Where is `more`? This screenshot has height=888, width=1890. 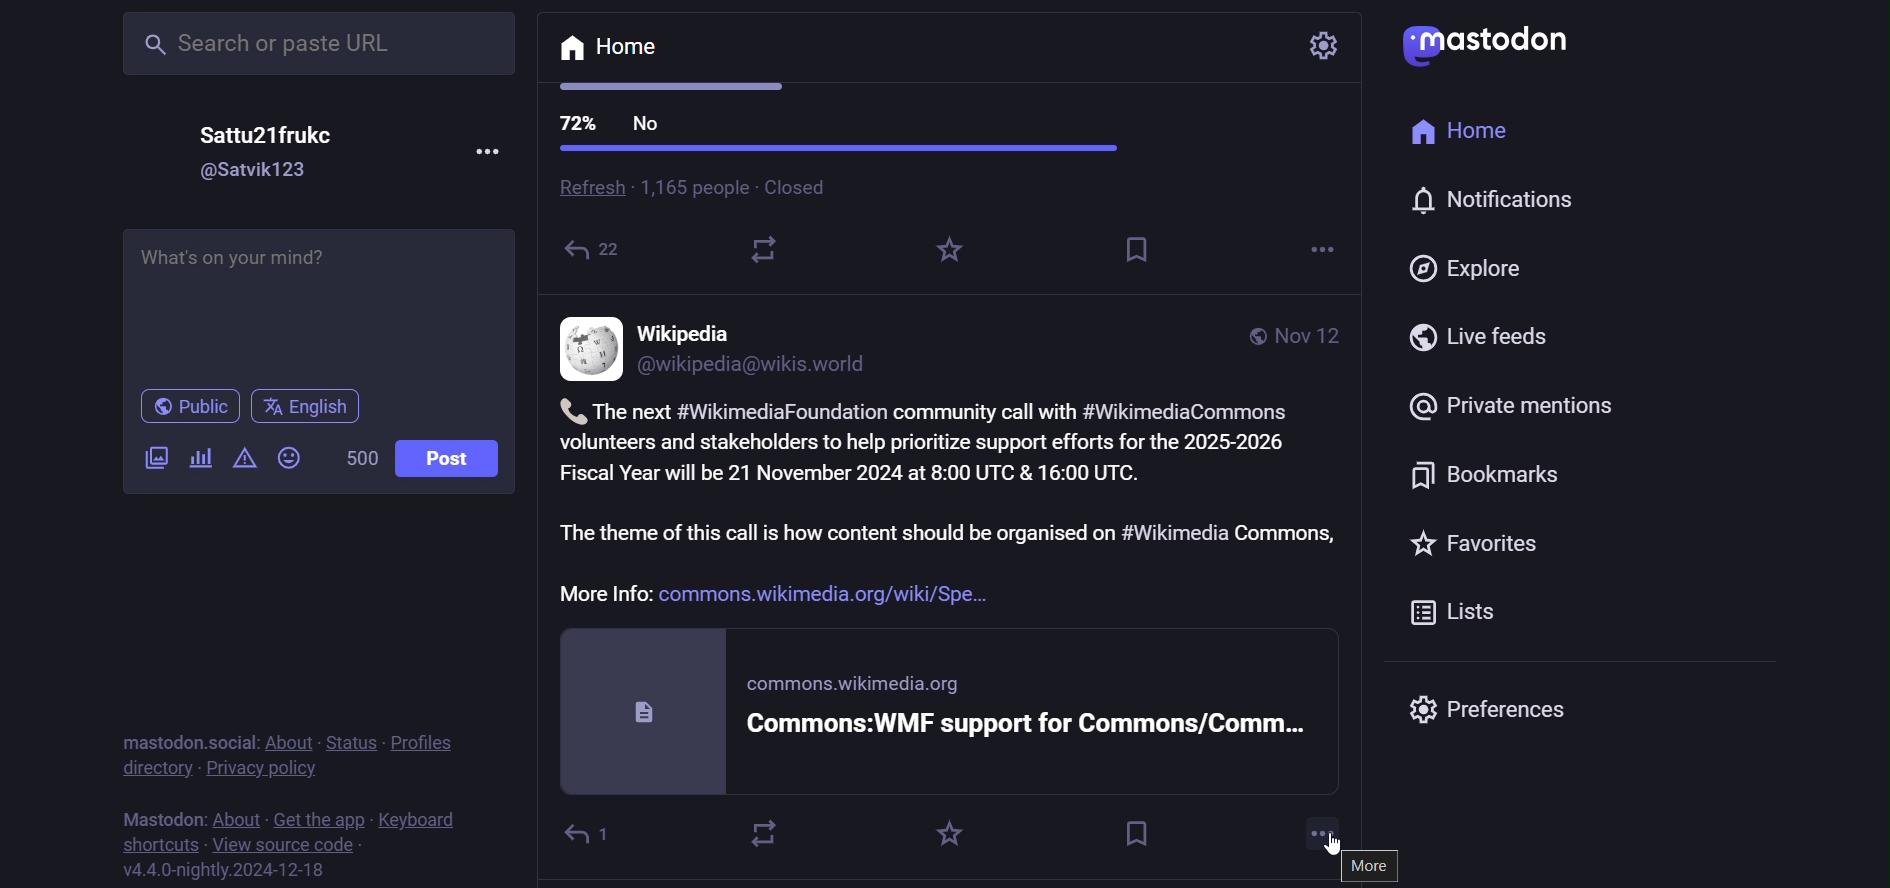 more is located at coordinates (1326, 829).